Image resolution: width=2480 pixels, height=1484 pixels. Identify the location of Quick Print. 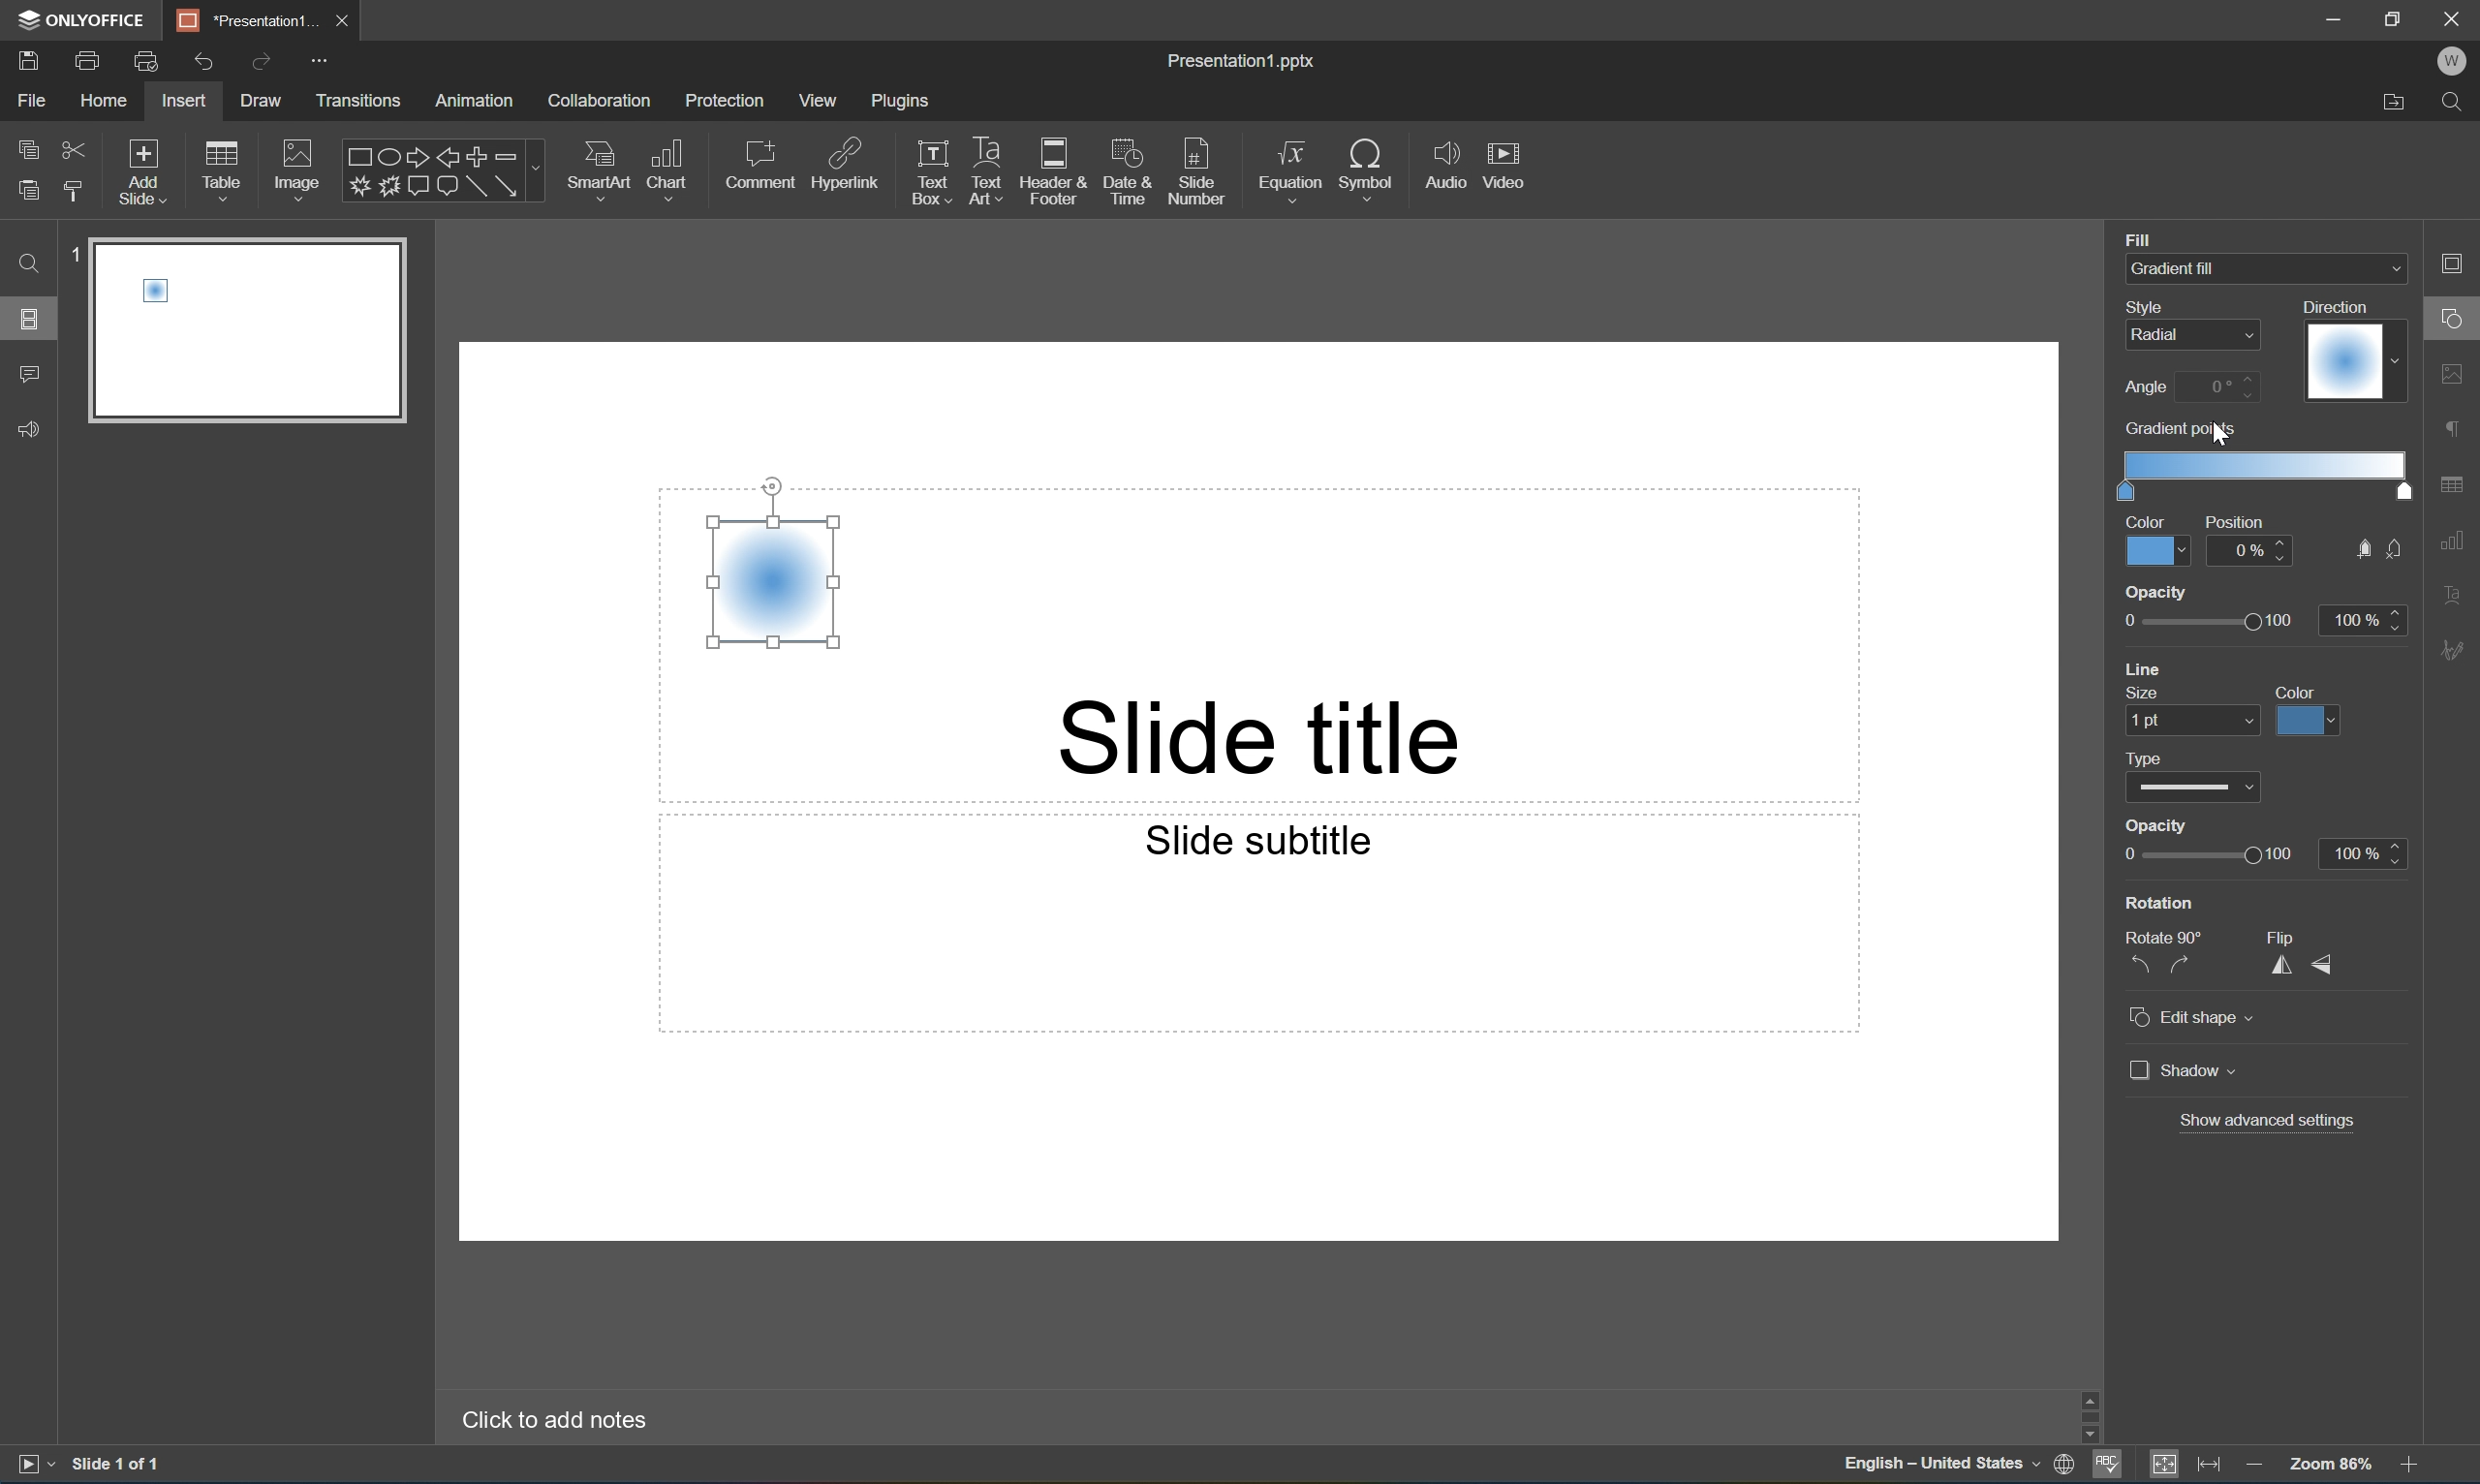
(144, 60).